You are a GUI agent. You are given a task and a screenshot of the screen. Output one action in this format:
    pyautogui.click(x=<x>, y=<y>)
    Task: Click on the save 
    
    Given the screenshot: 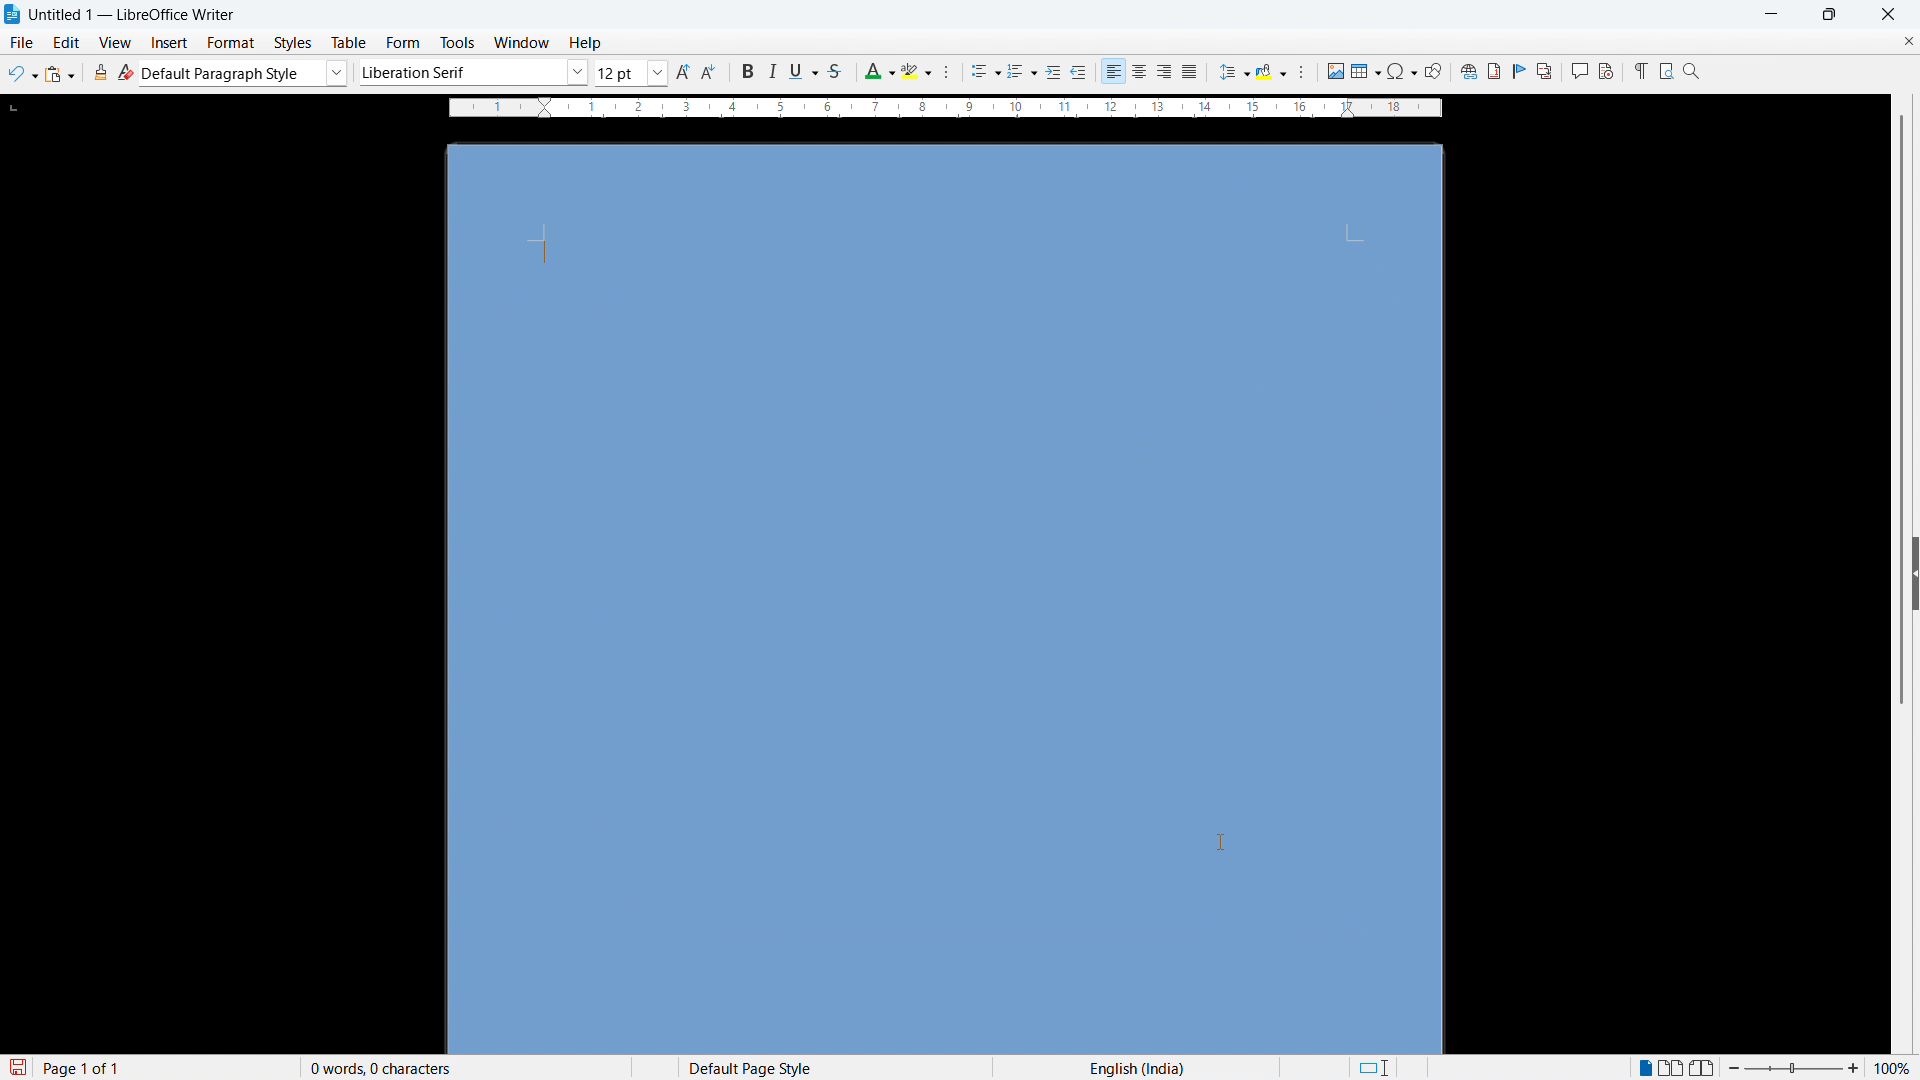 What is the action you would take?
    pyautogui.click(x=16, y=1068)
    